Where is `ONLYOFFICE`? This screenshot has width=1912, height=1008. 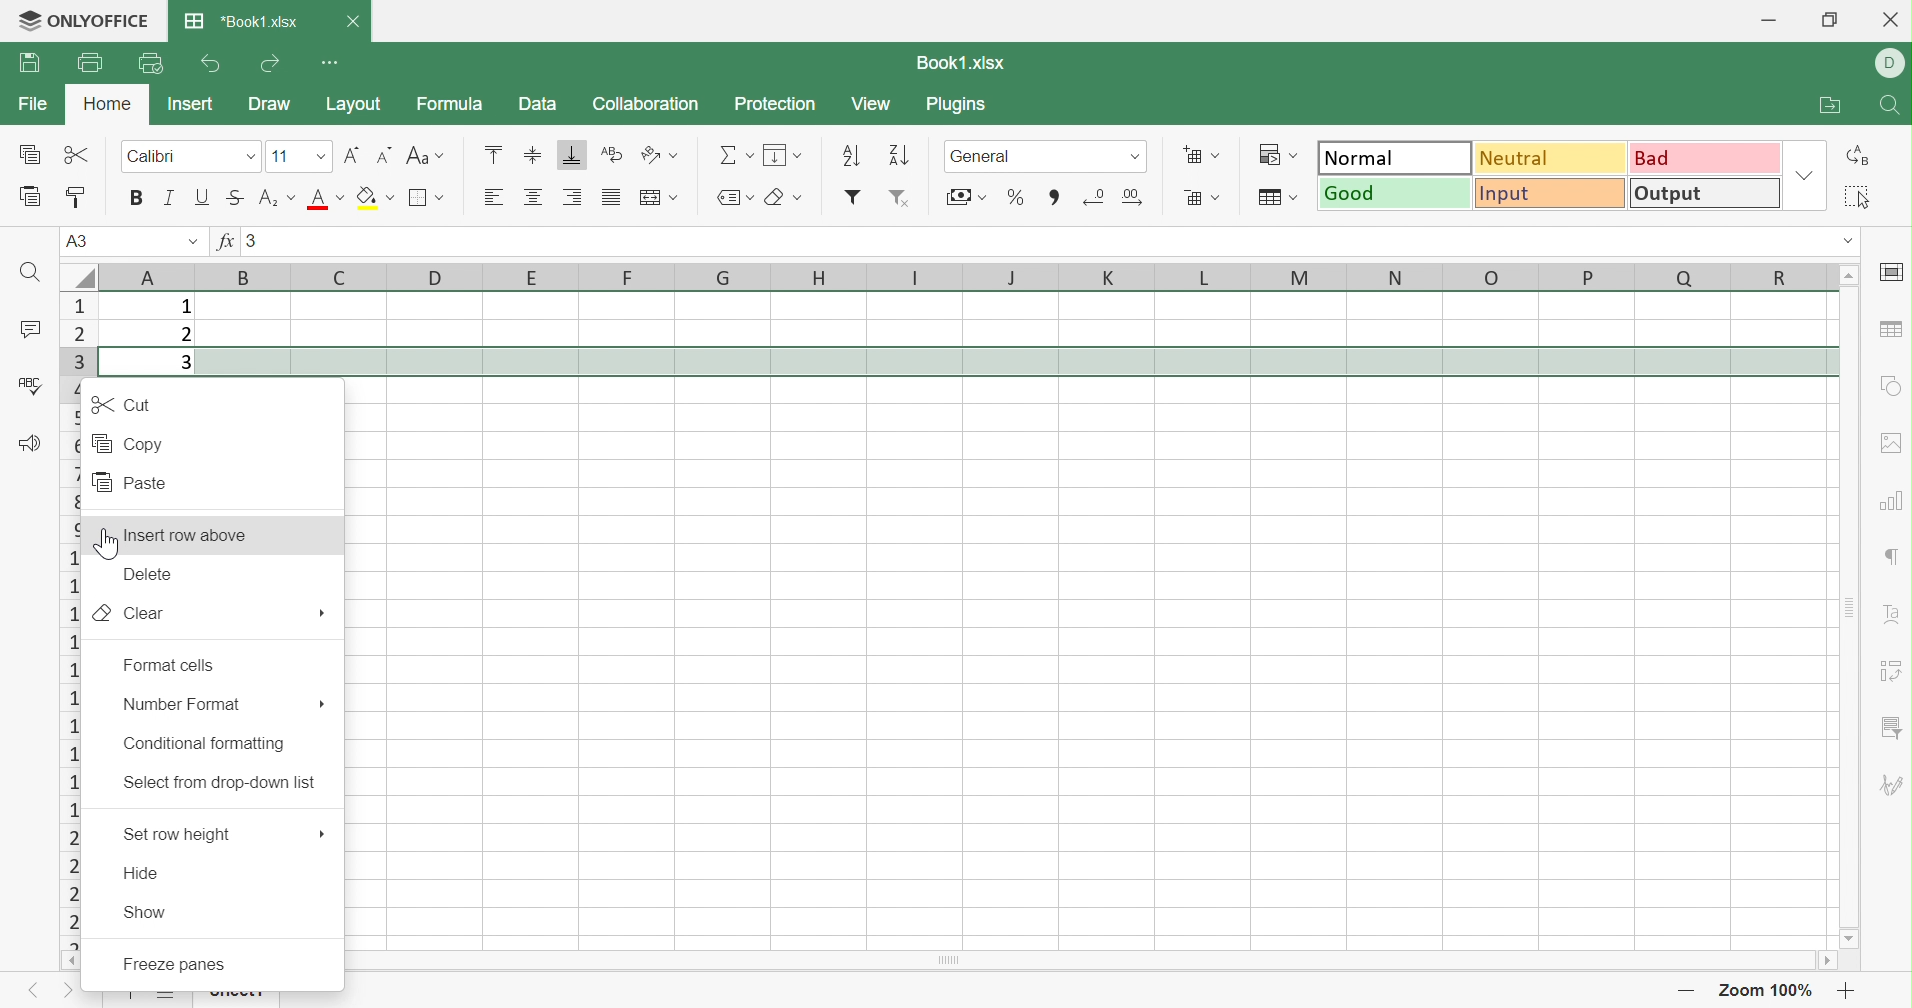
ONLYOFFICE is located at coordinates (81, 18).